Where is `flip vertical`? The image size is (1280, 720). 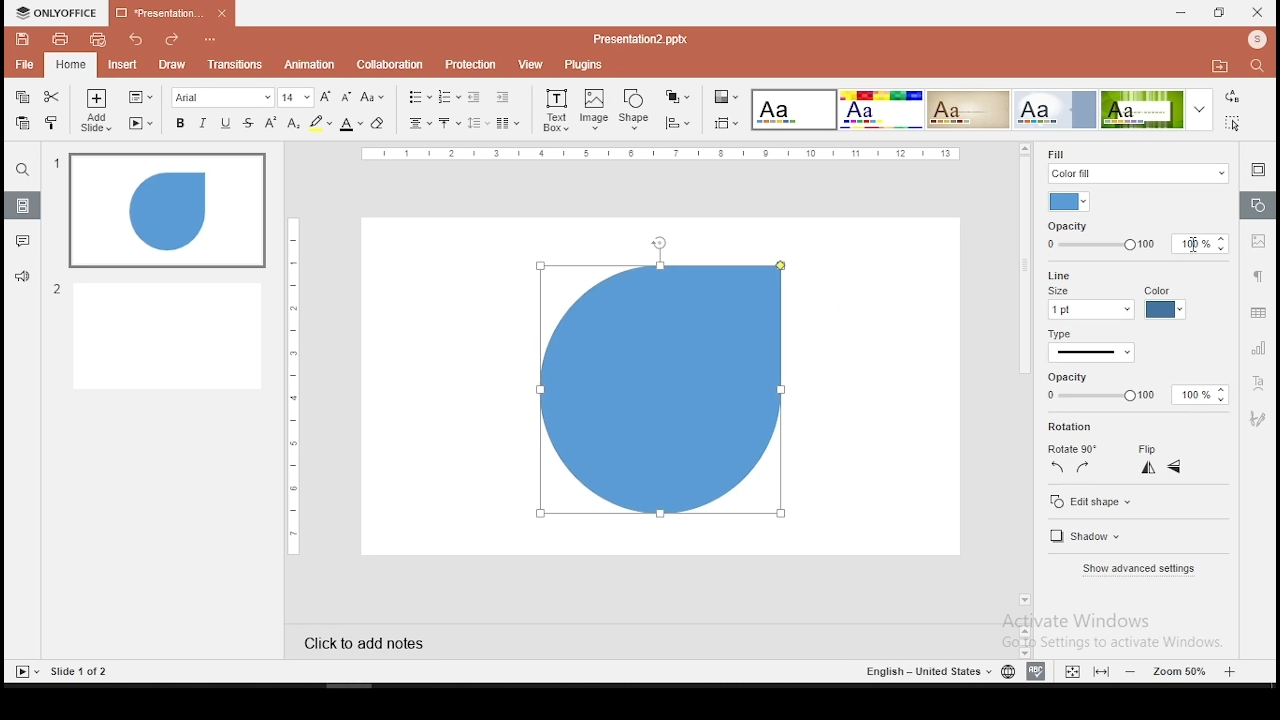
flip vertical is located at coordinates (1150, 470).